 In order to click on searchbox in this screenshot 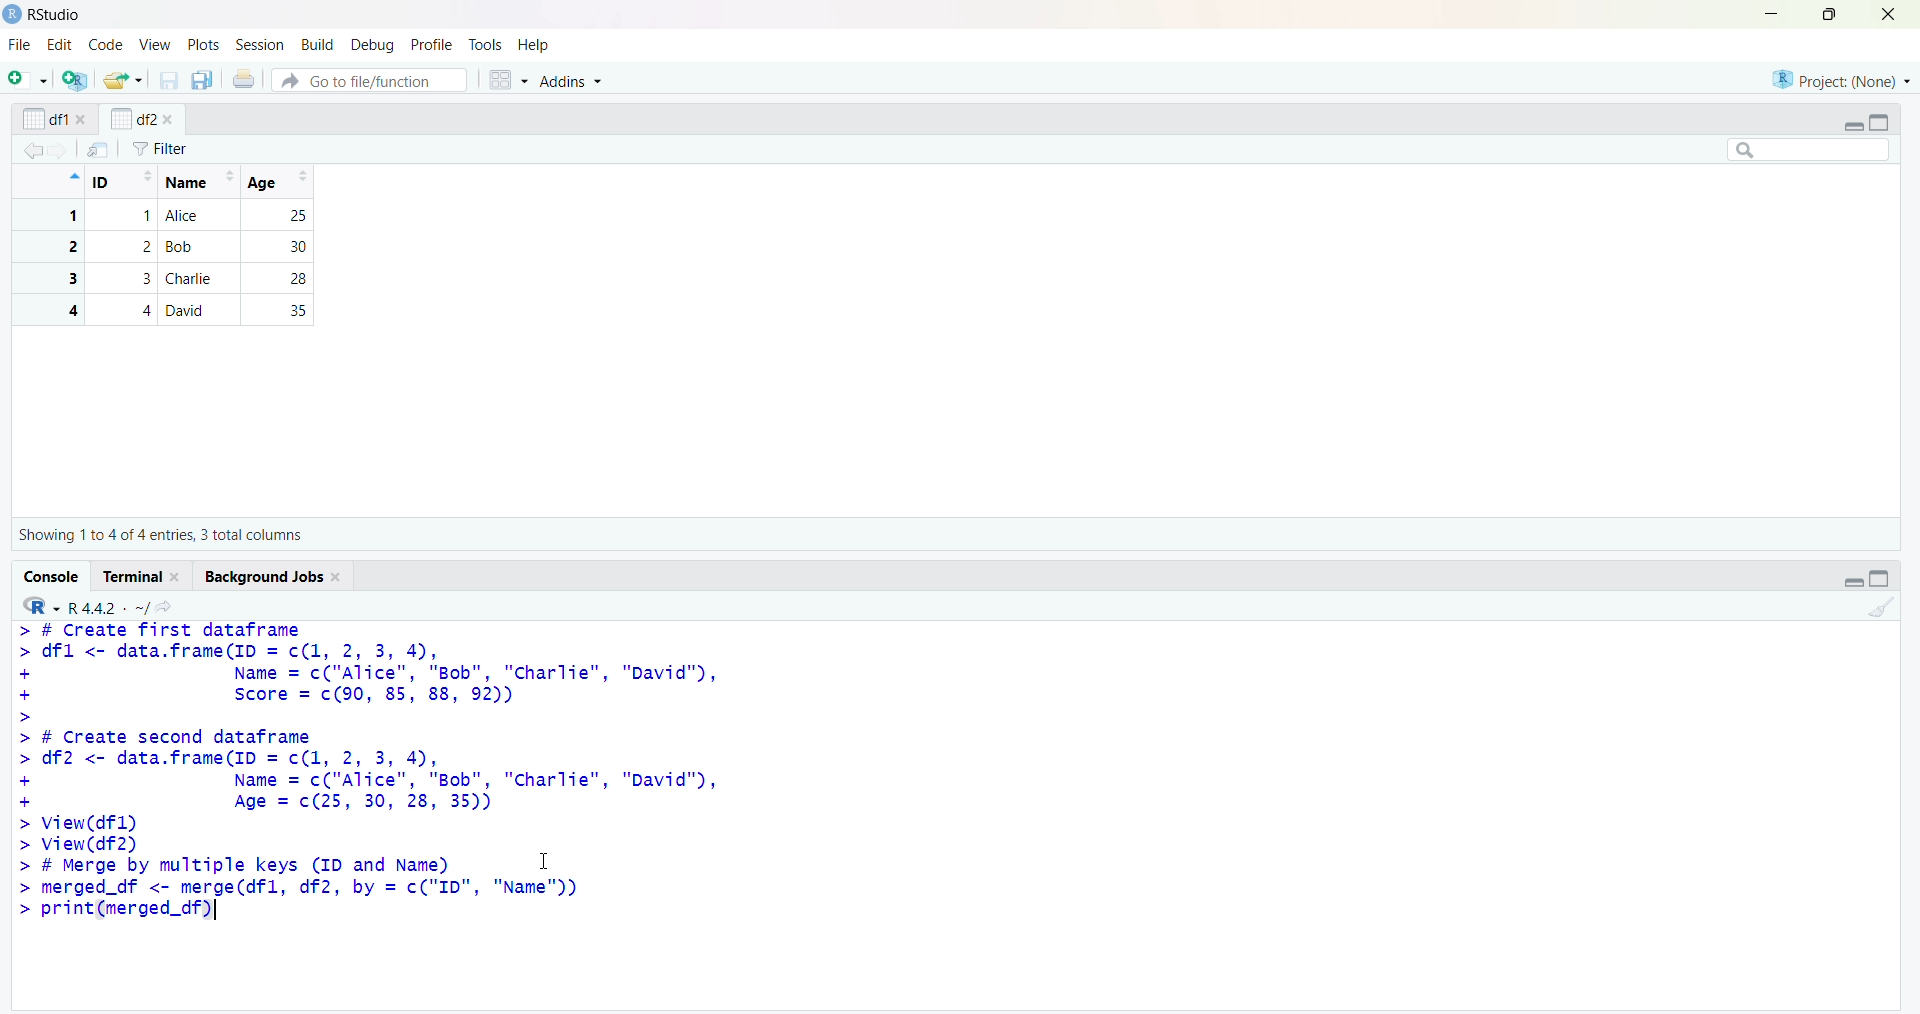, I will do `click(1810, 149)`.